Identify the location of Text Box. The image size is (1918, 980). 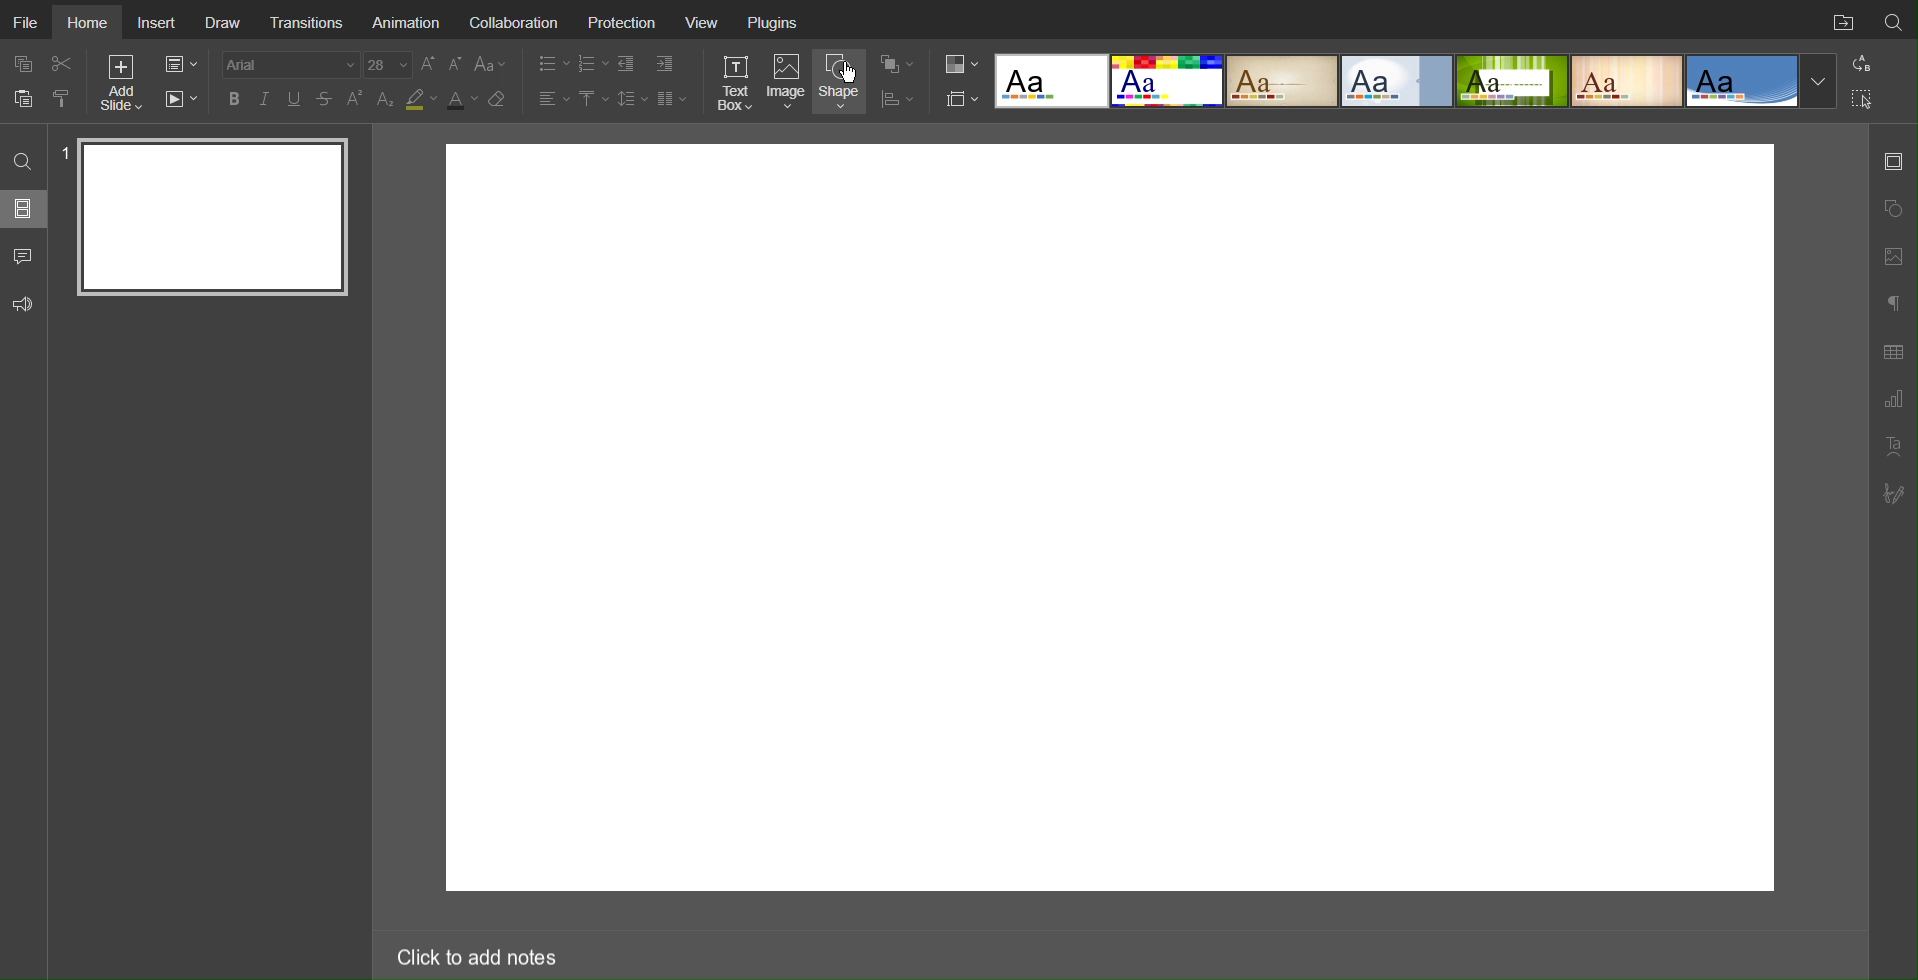
(734, 82).